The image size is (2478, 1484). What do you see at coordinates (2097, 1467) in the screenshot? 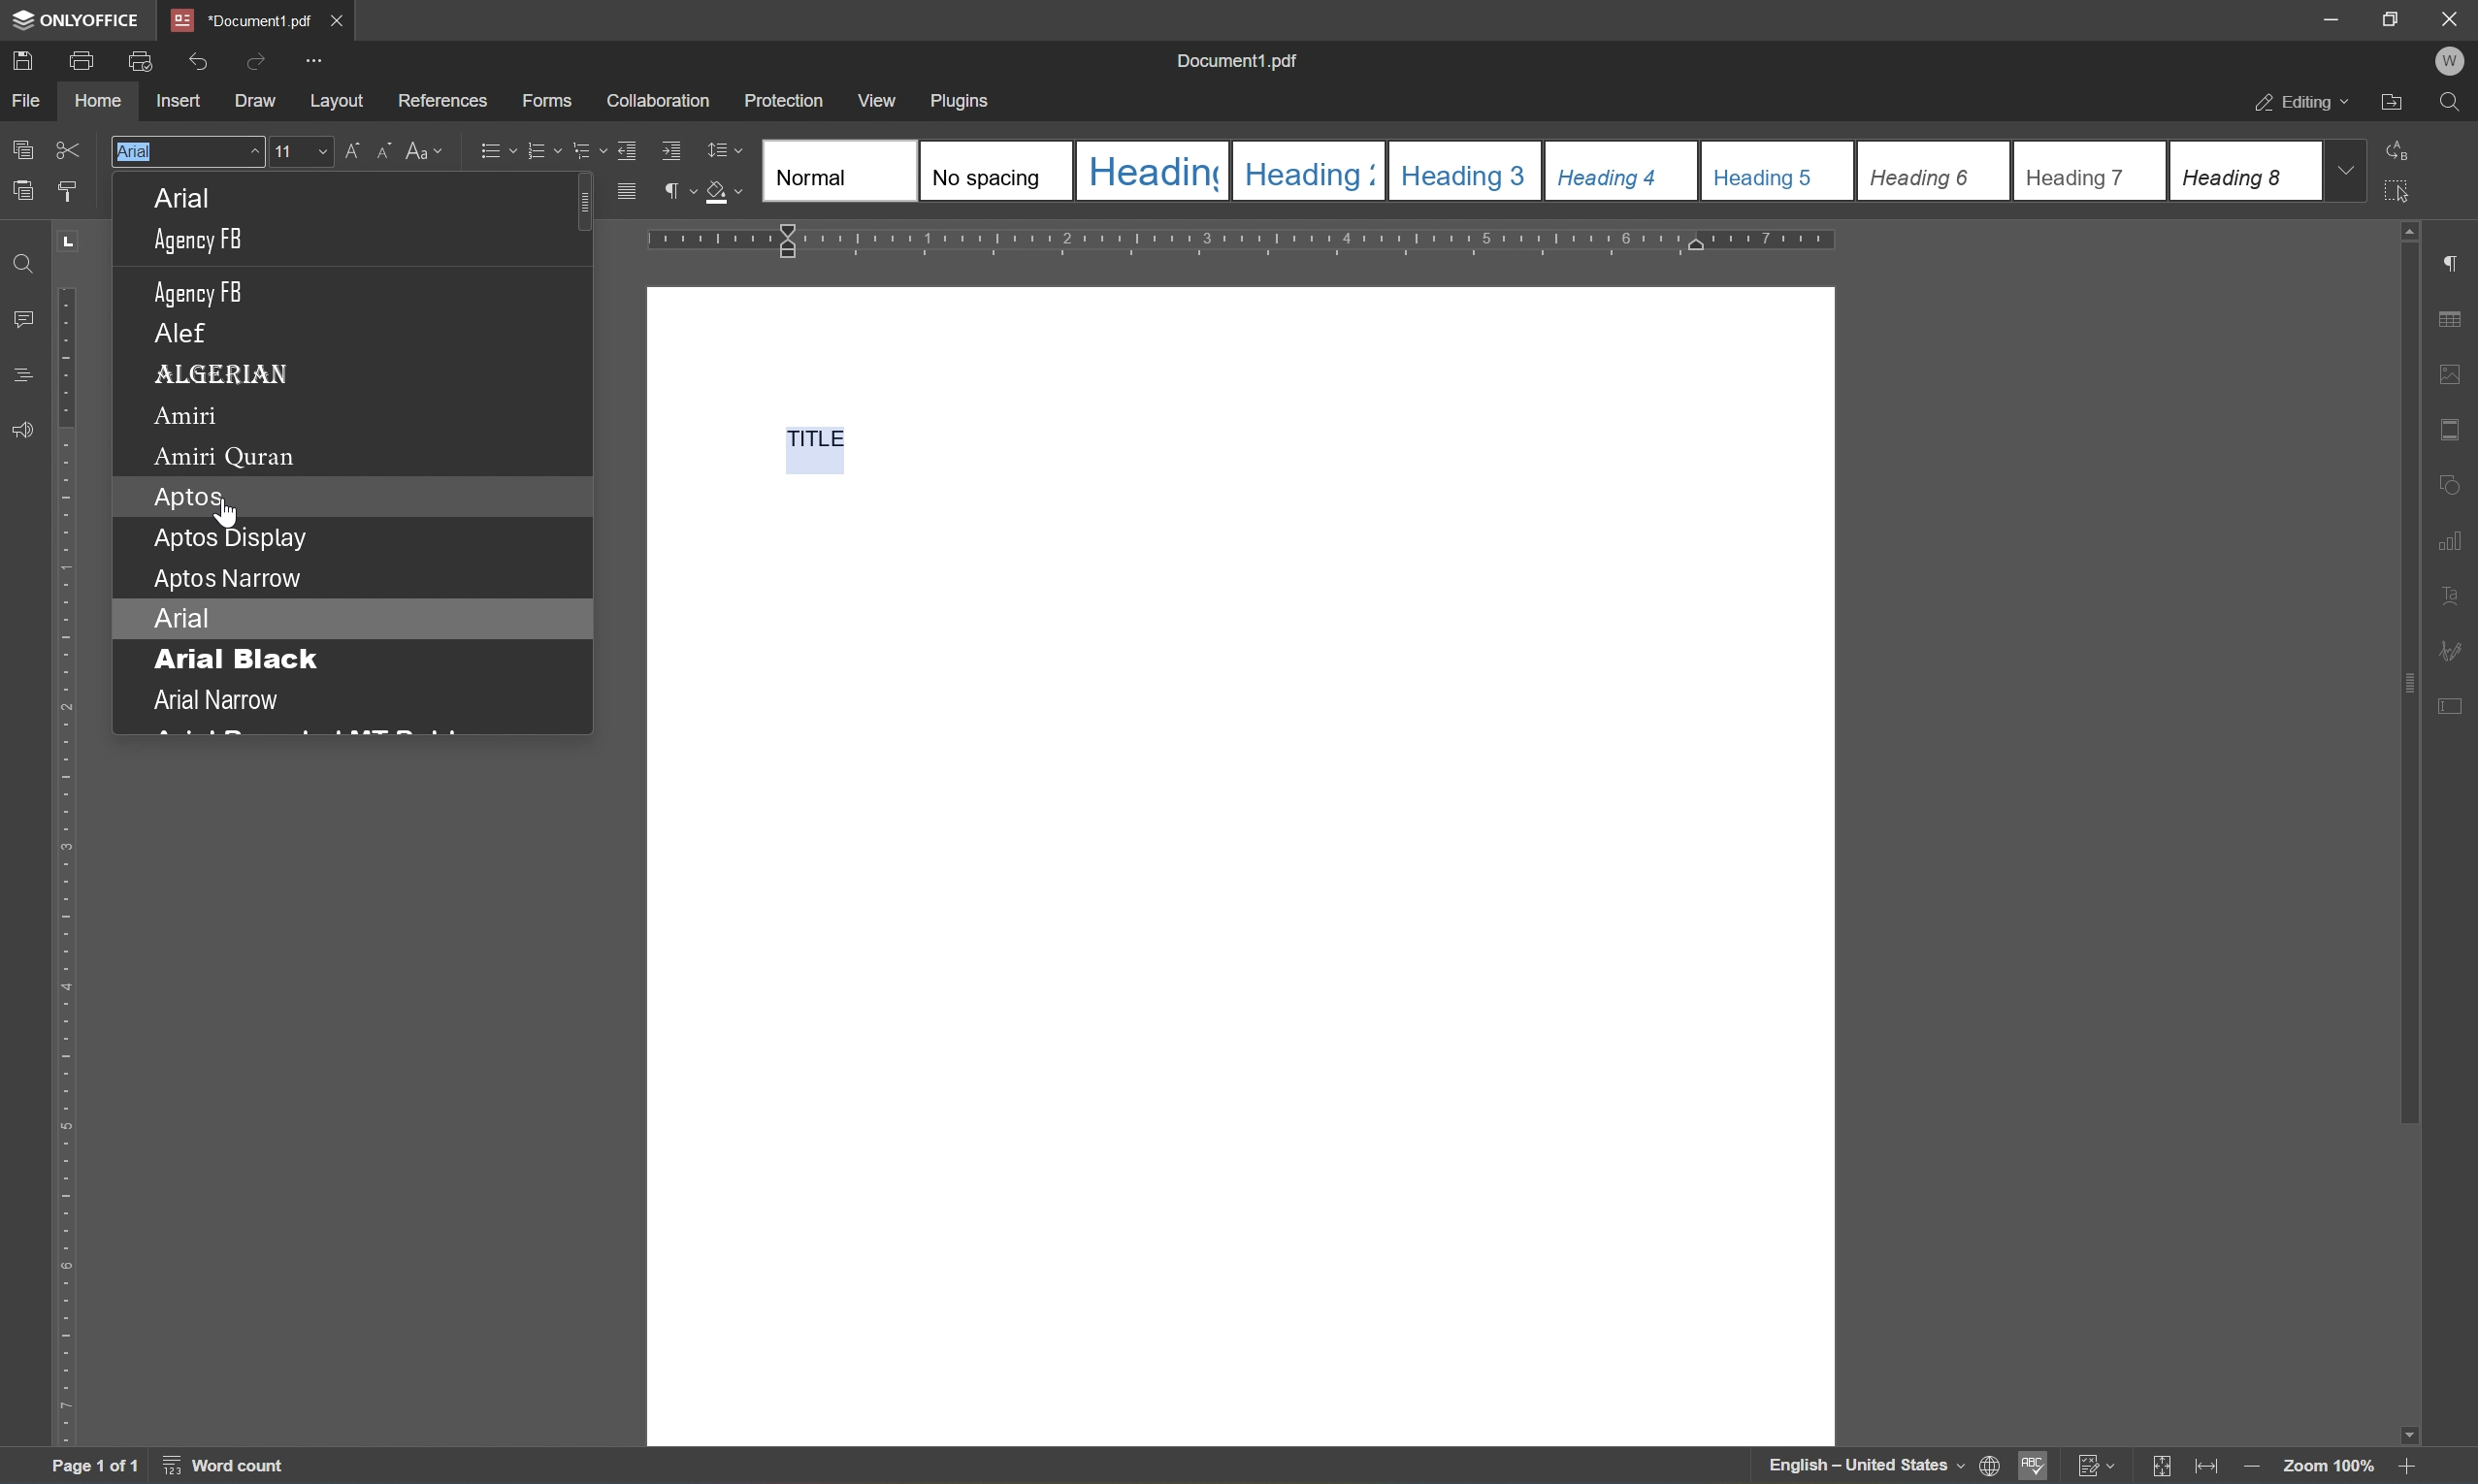
I see `track changes` at bounding box center [2097, 1467].